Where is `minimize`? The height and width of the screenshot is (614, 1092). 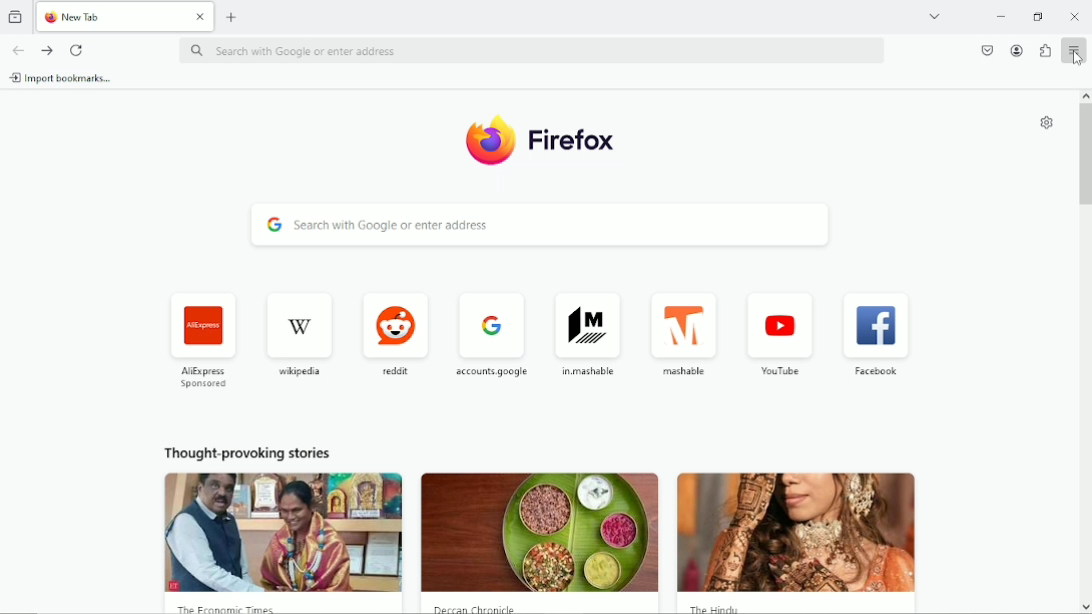
minimize is located at coordinates (1001, 15).